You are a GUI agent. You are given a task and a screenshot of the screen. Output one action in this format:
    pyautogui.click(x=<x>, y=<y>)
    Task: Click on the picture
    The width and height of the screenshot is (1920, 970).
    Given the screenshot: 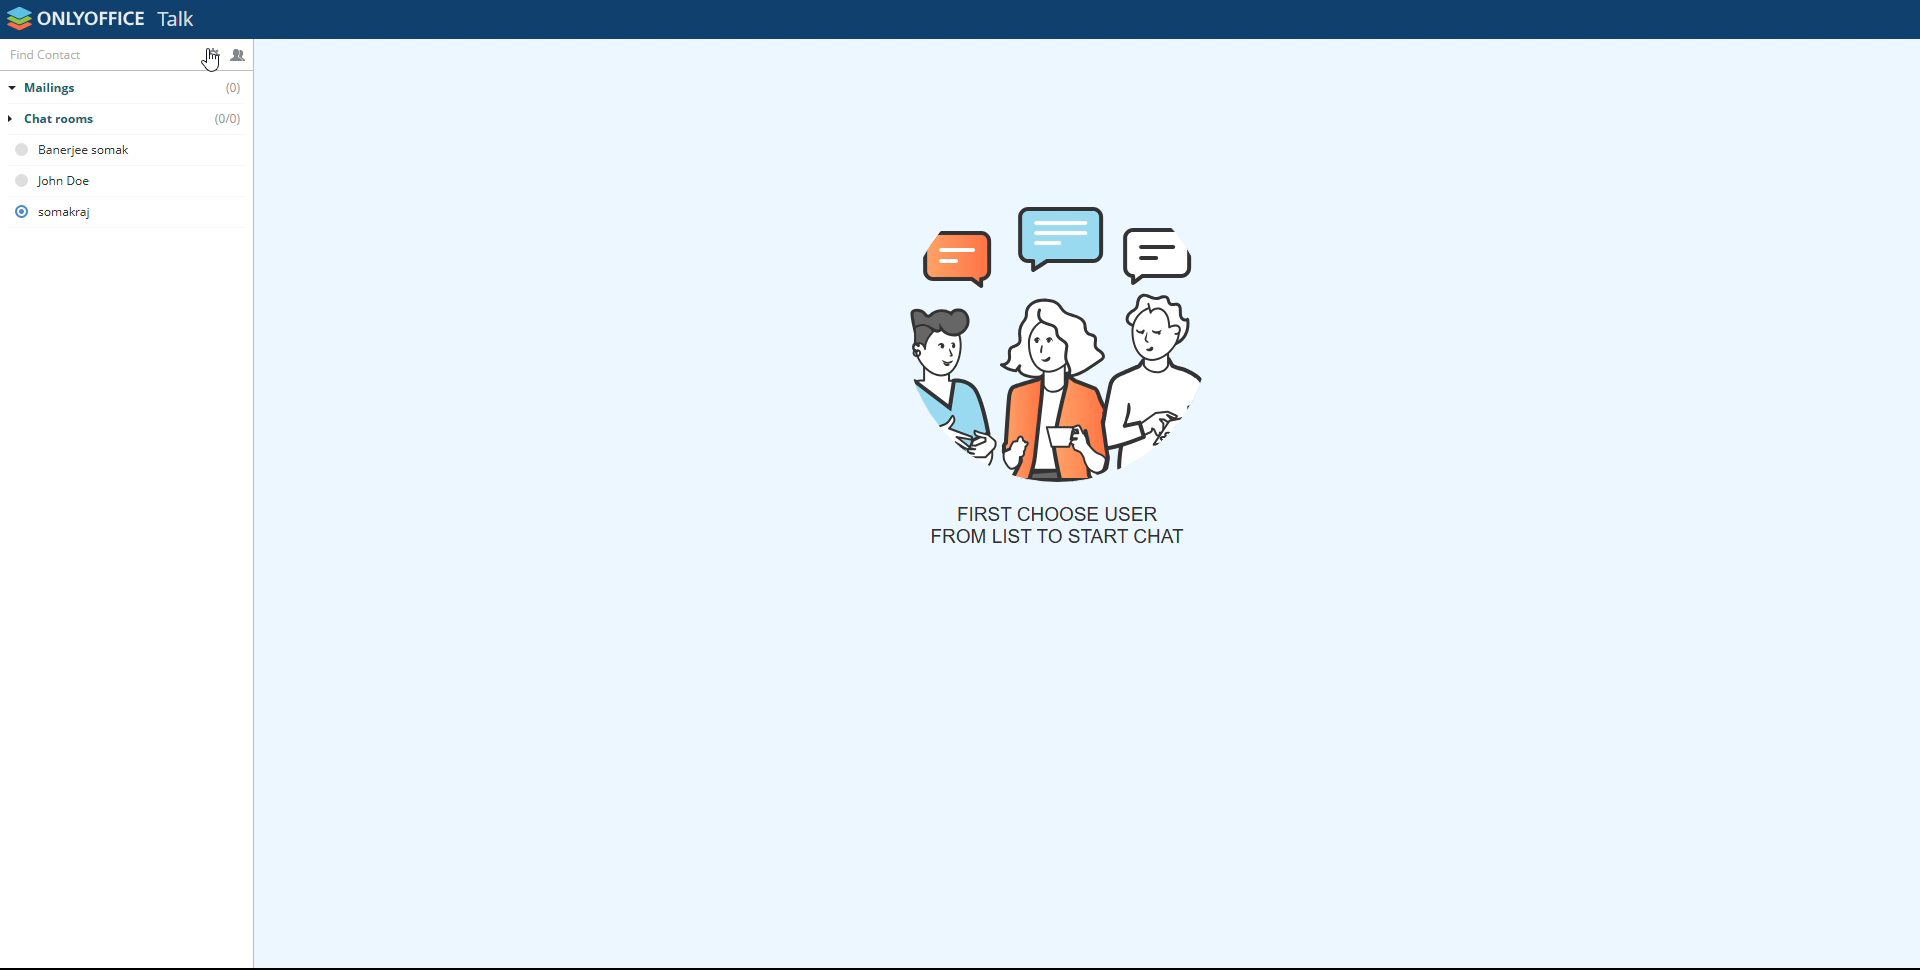 What is the action you would take?
    pyautogui.click(x=1061, y=340)
    